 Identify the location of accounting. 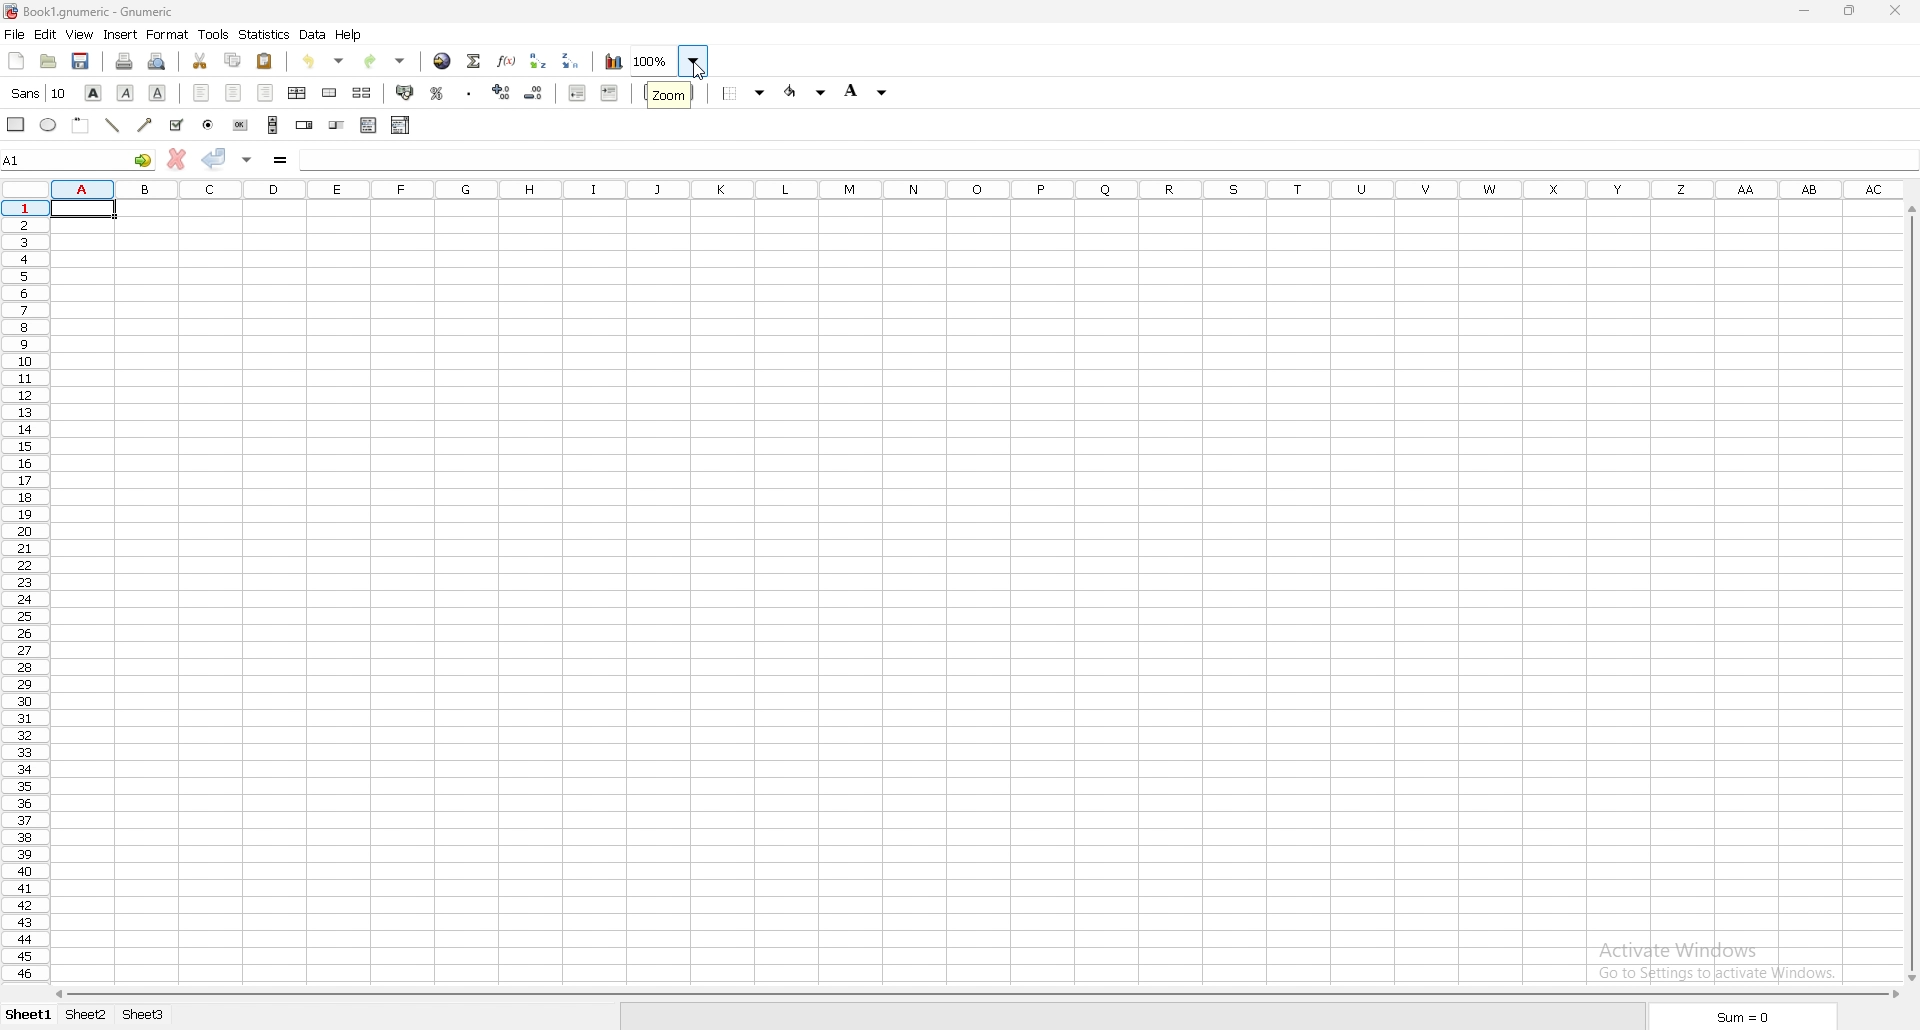
(405, 92).